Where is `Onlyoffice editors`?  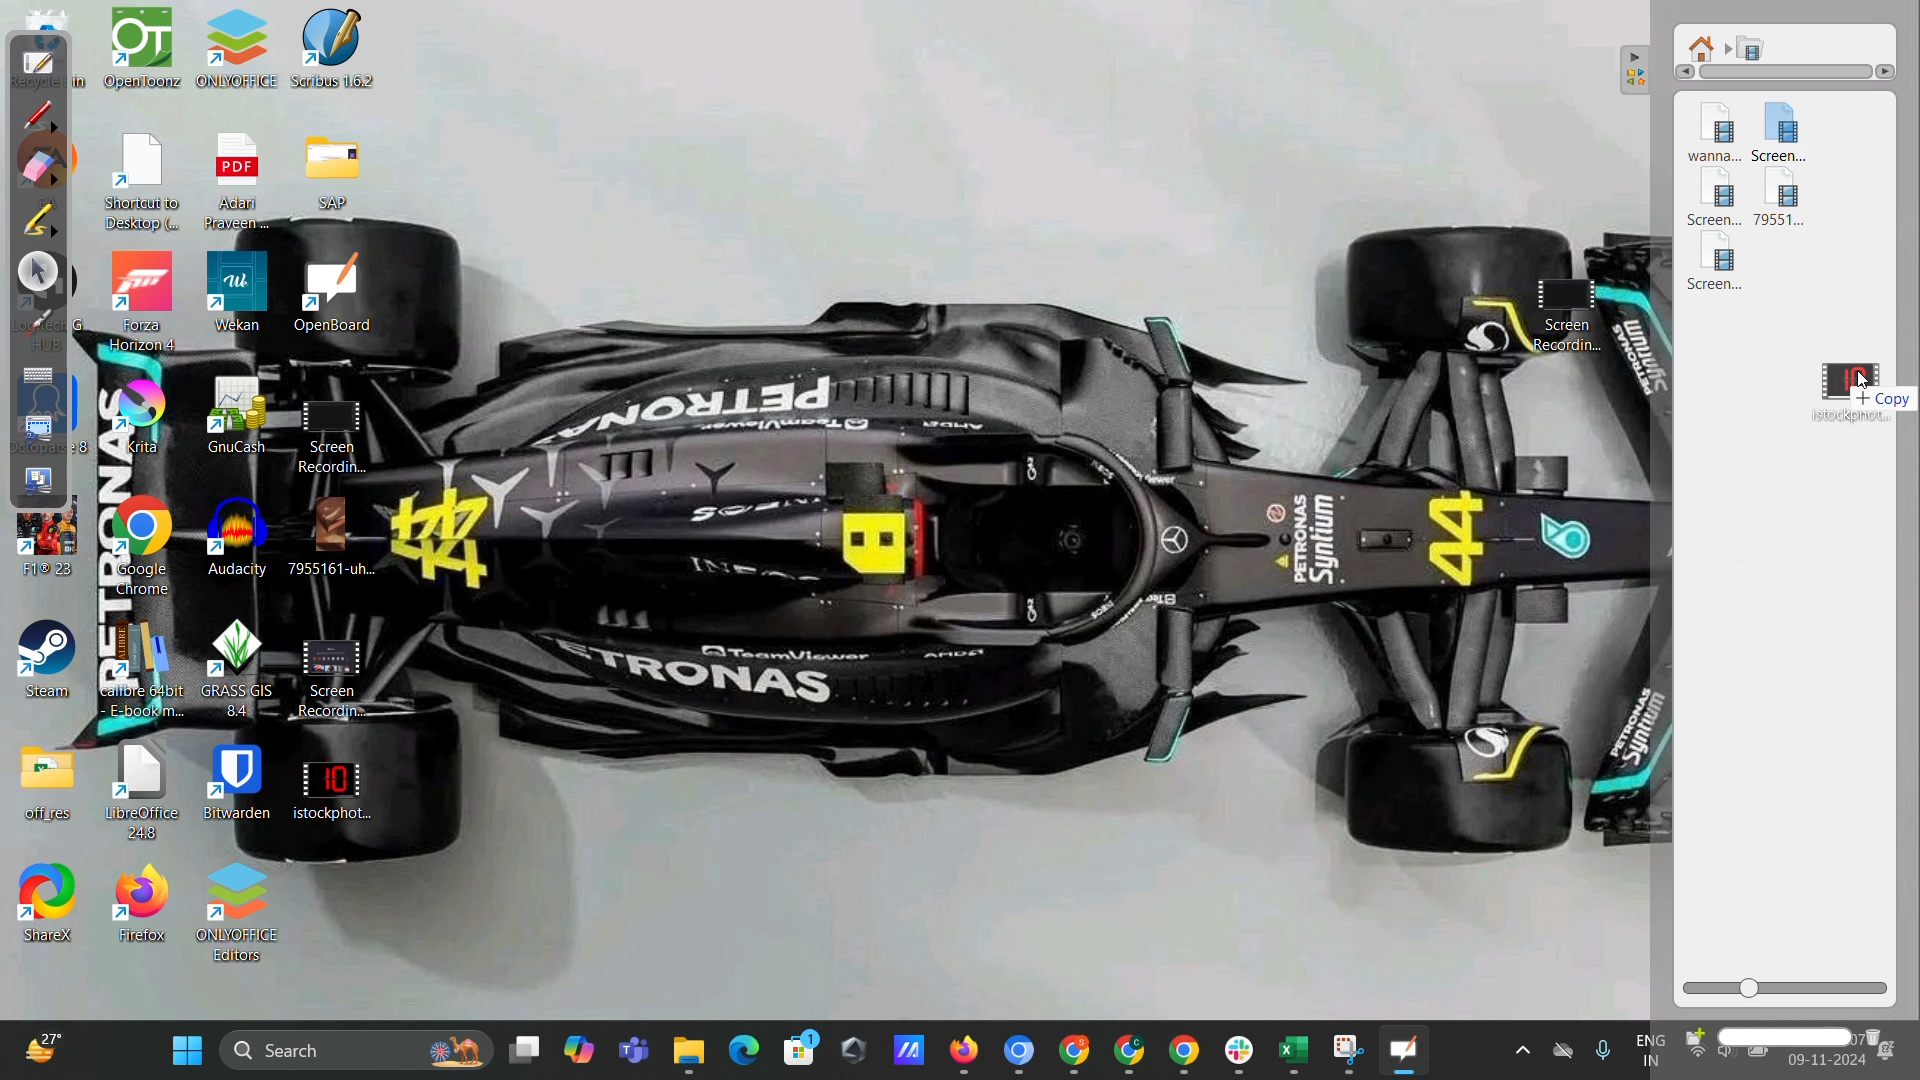
Onlyoffice editors is located at coordinates (245, 912).